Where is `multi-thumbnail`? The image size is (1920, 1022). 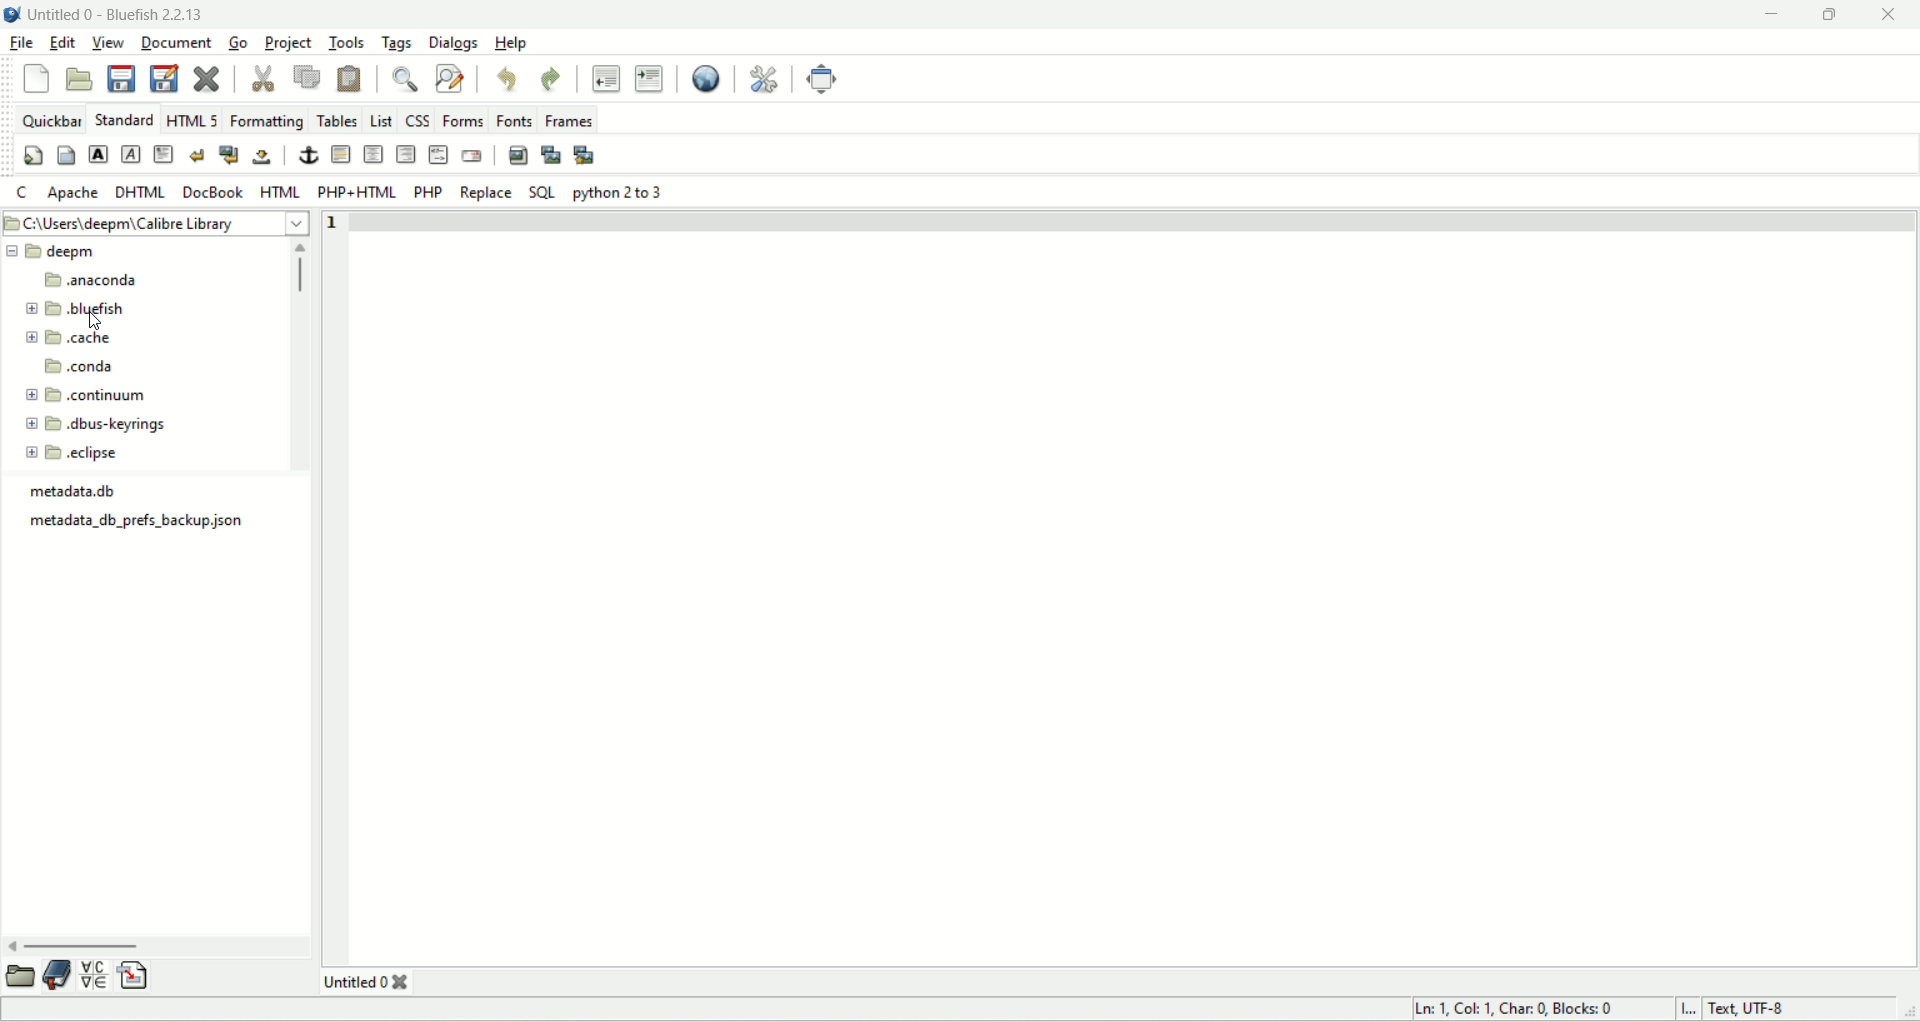 multi-thumbnail is located at coordinates (589, 155).